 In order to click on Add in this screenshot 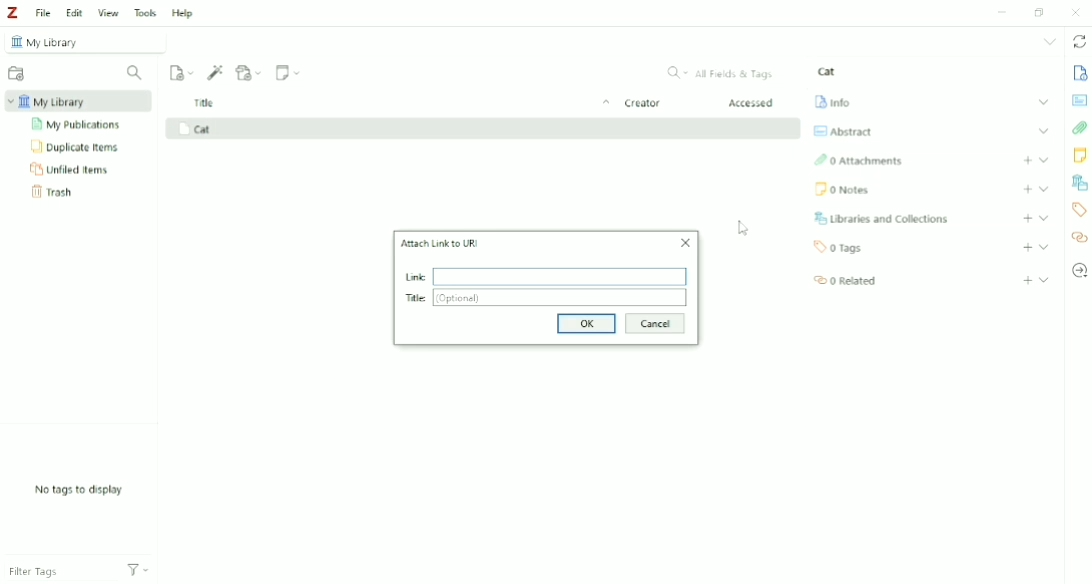, I will do `click(1027, 218)`.